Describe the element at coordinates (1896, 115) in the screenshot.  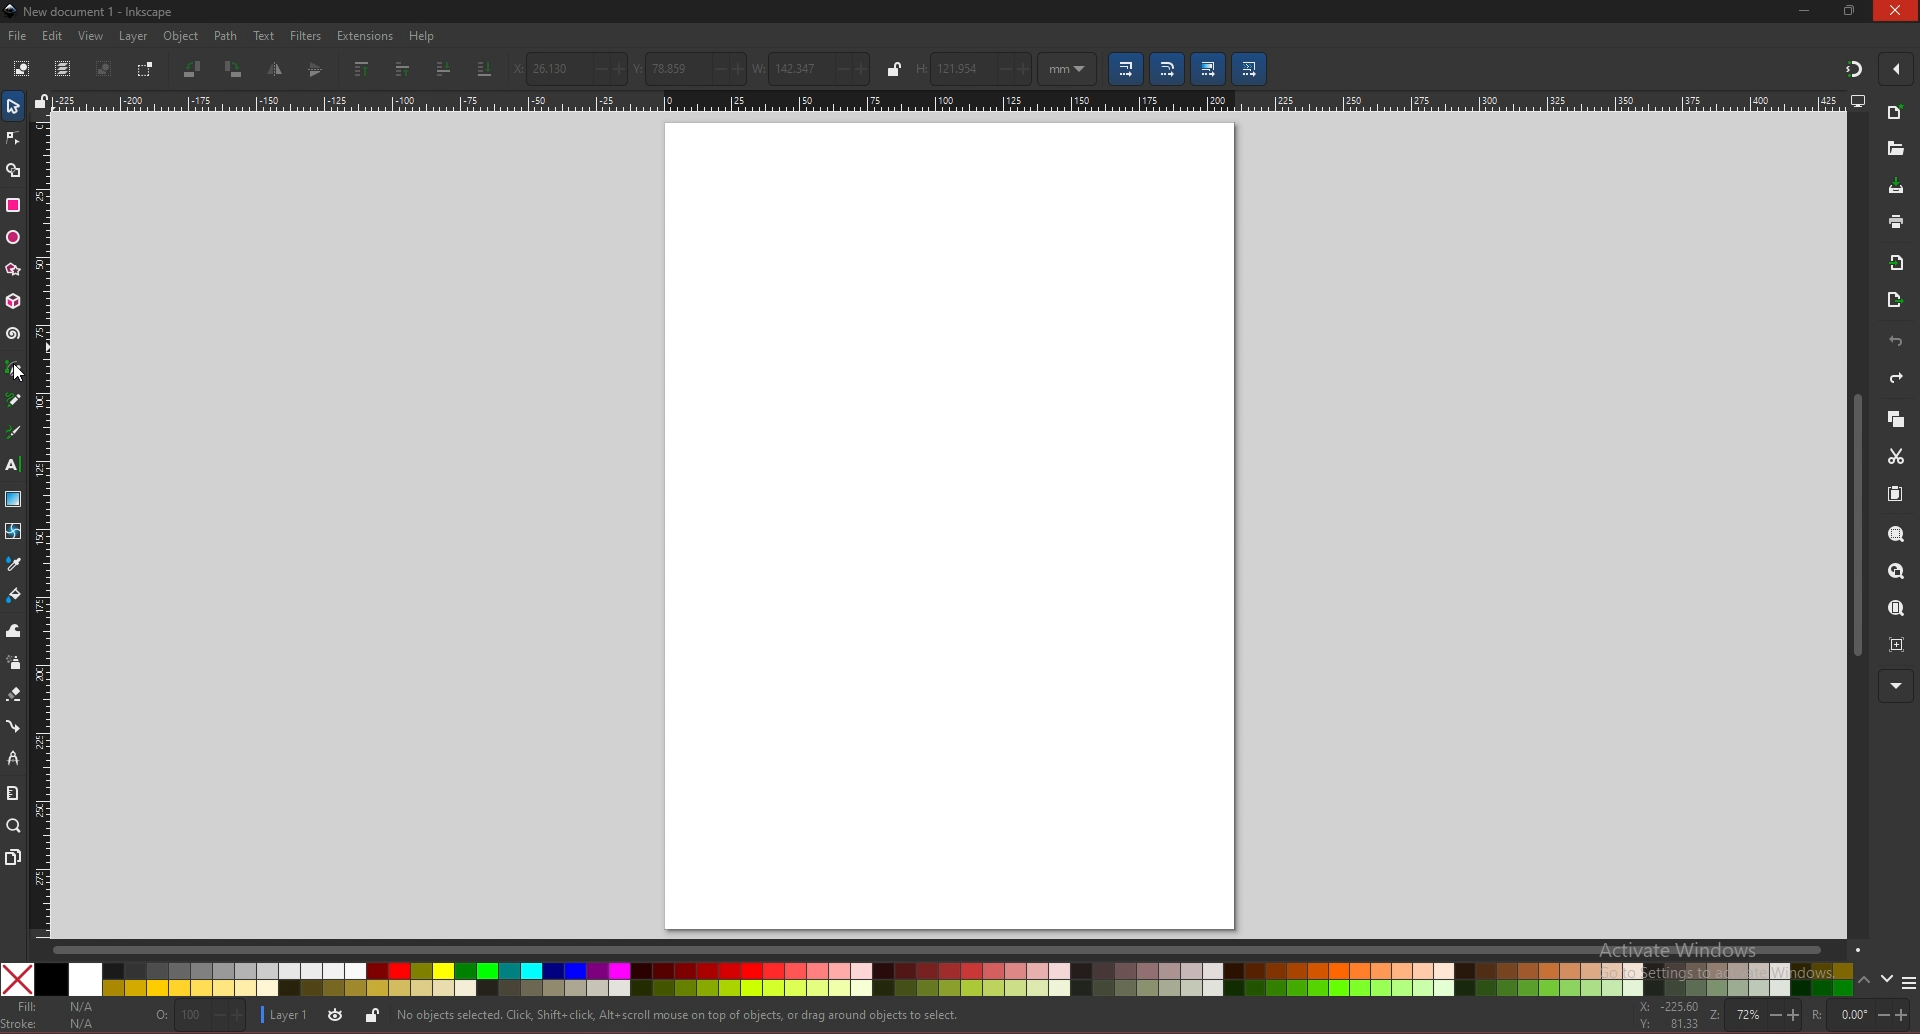
I see `new` at that location.